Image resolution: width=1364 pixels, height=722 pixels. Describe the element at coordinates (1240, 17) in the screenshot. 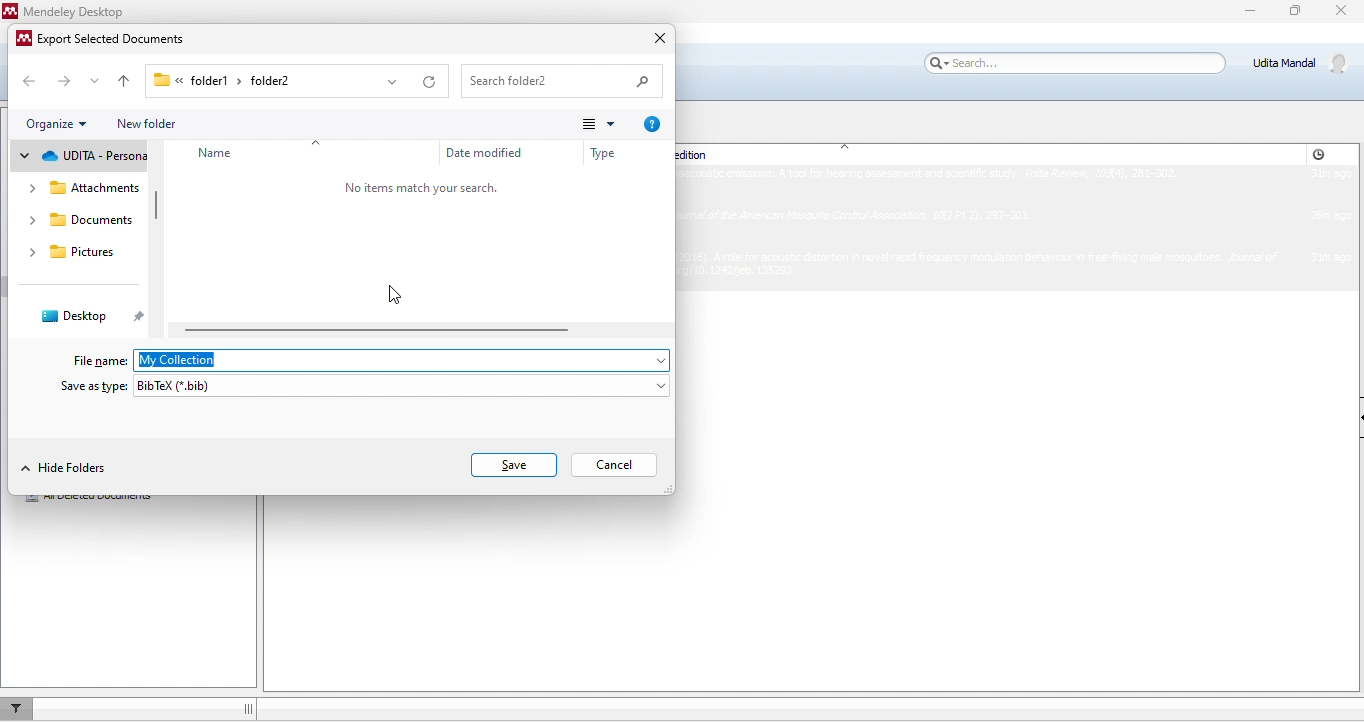

I see `minimize` at that location.